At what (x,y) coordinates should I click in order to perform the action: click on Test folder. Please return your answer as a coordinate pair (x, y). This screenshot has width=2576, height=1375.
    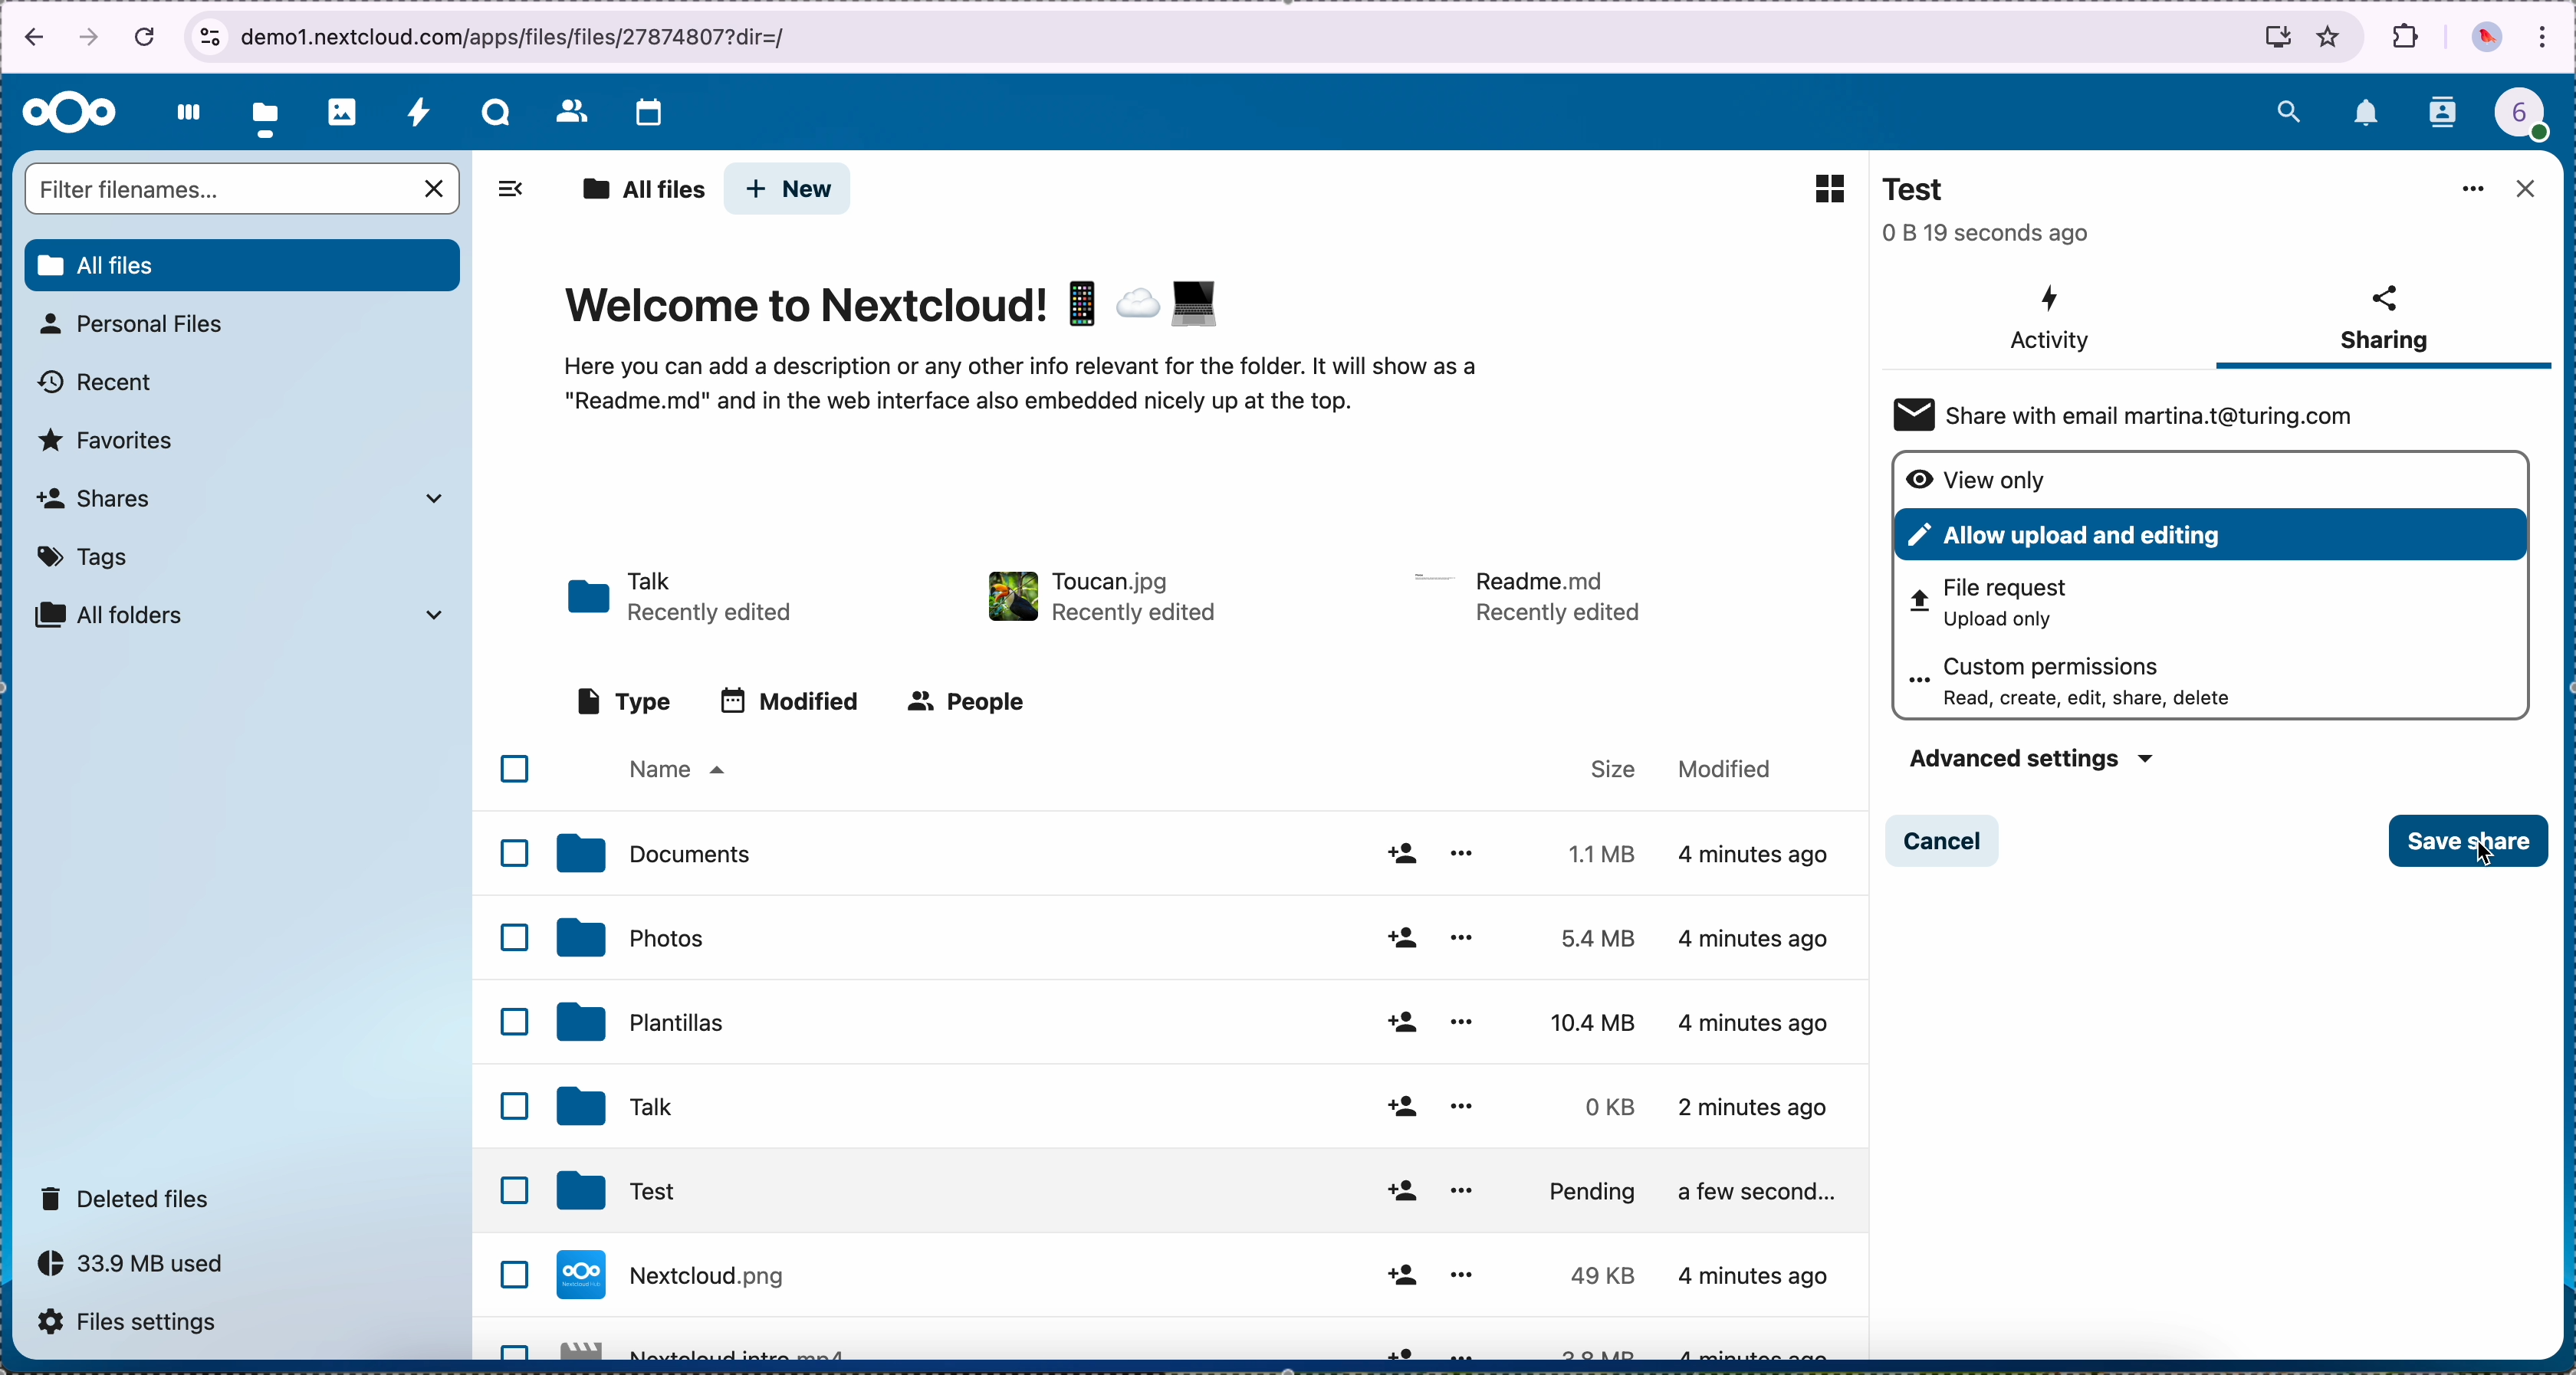
    Looking at the image, I should click on (1214, 1192).